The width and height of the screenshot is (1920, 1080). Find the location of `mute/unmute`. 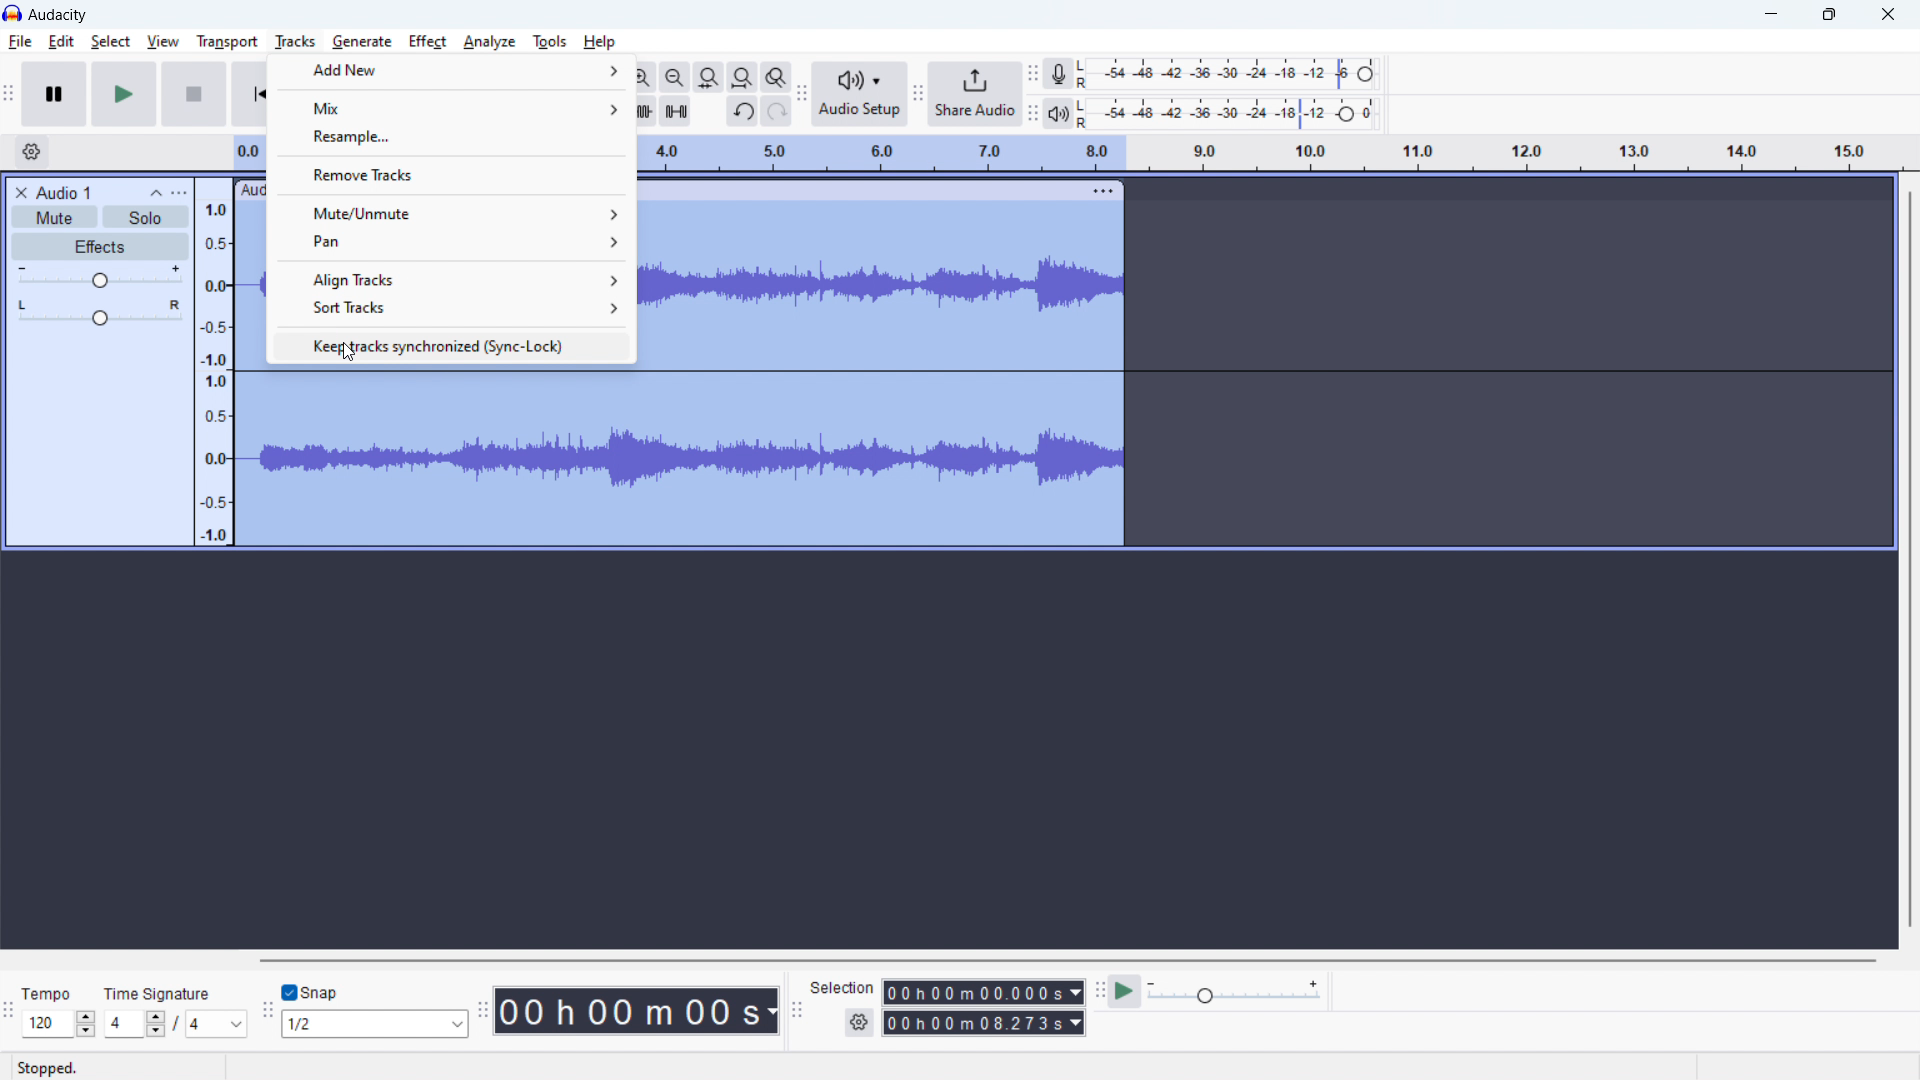

mute/unmute is located at coordinates (451, 212).